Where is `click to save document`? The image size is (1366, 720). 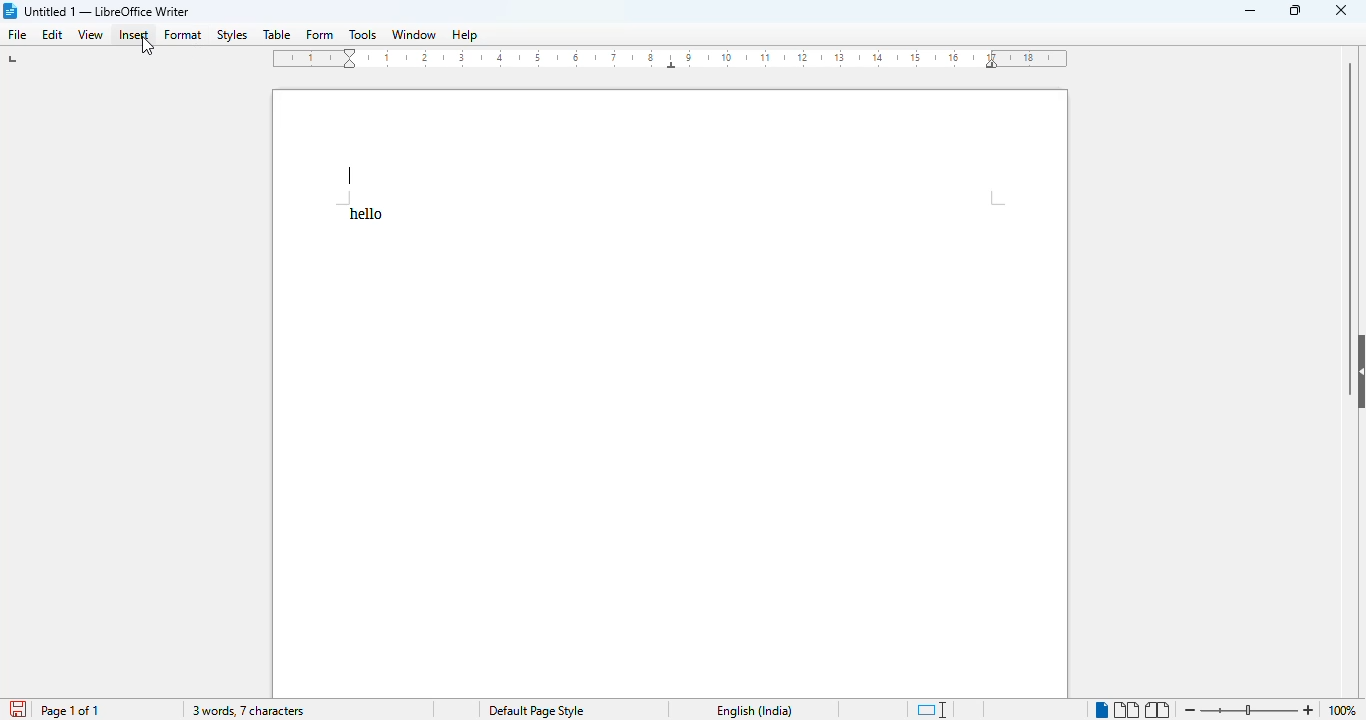
click to save document is located at coordinates (18, 709).